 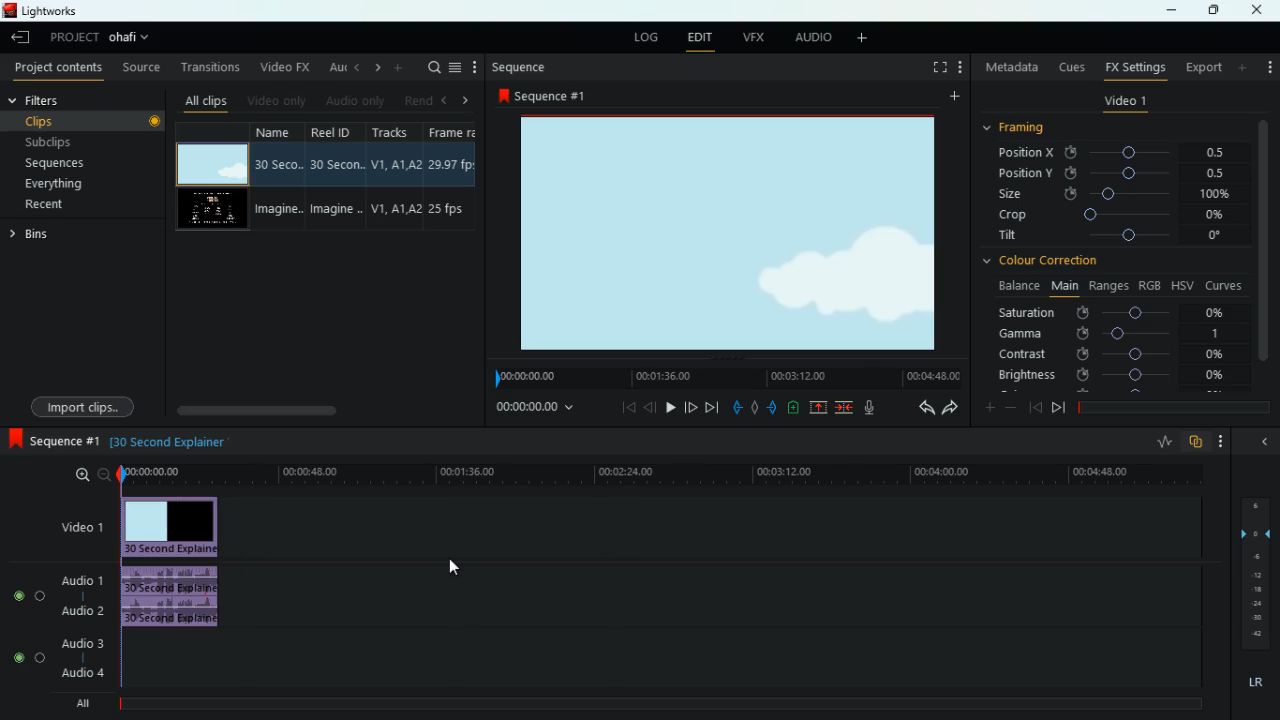 What do you see at coordinates (859, 39) in the screenshot?
I see `add` at bounding box center [859, 39].